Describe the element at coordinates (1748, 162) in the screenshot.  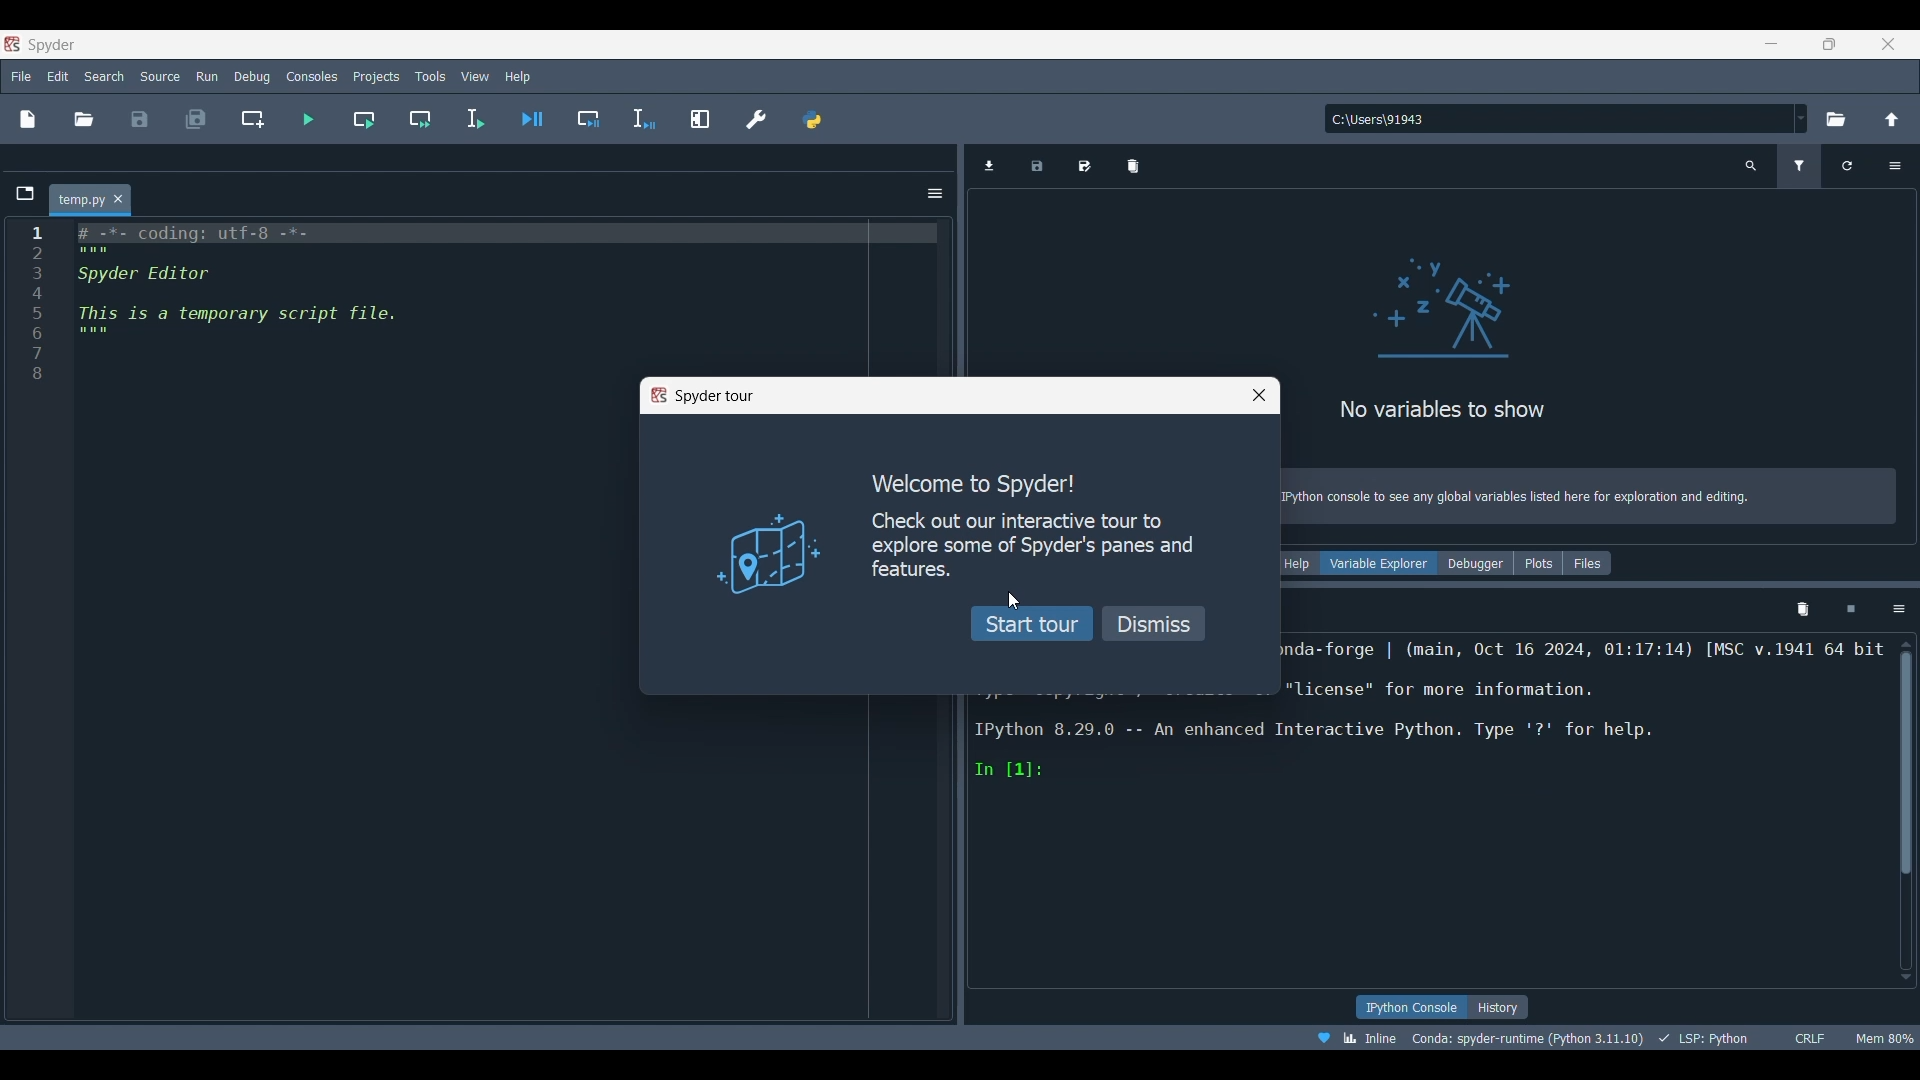
I see `search` at that location.